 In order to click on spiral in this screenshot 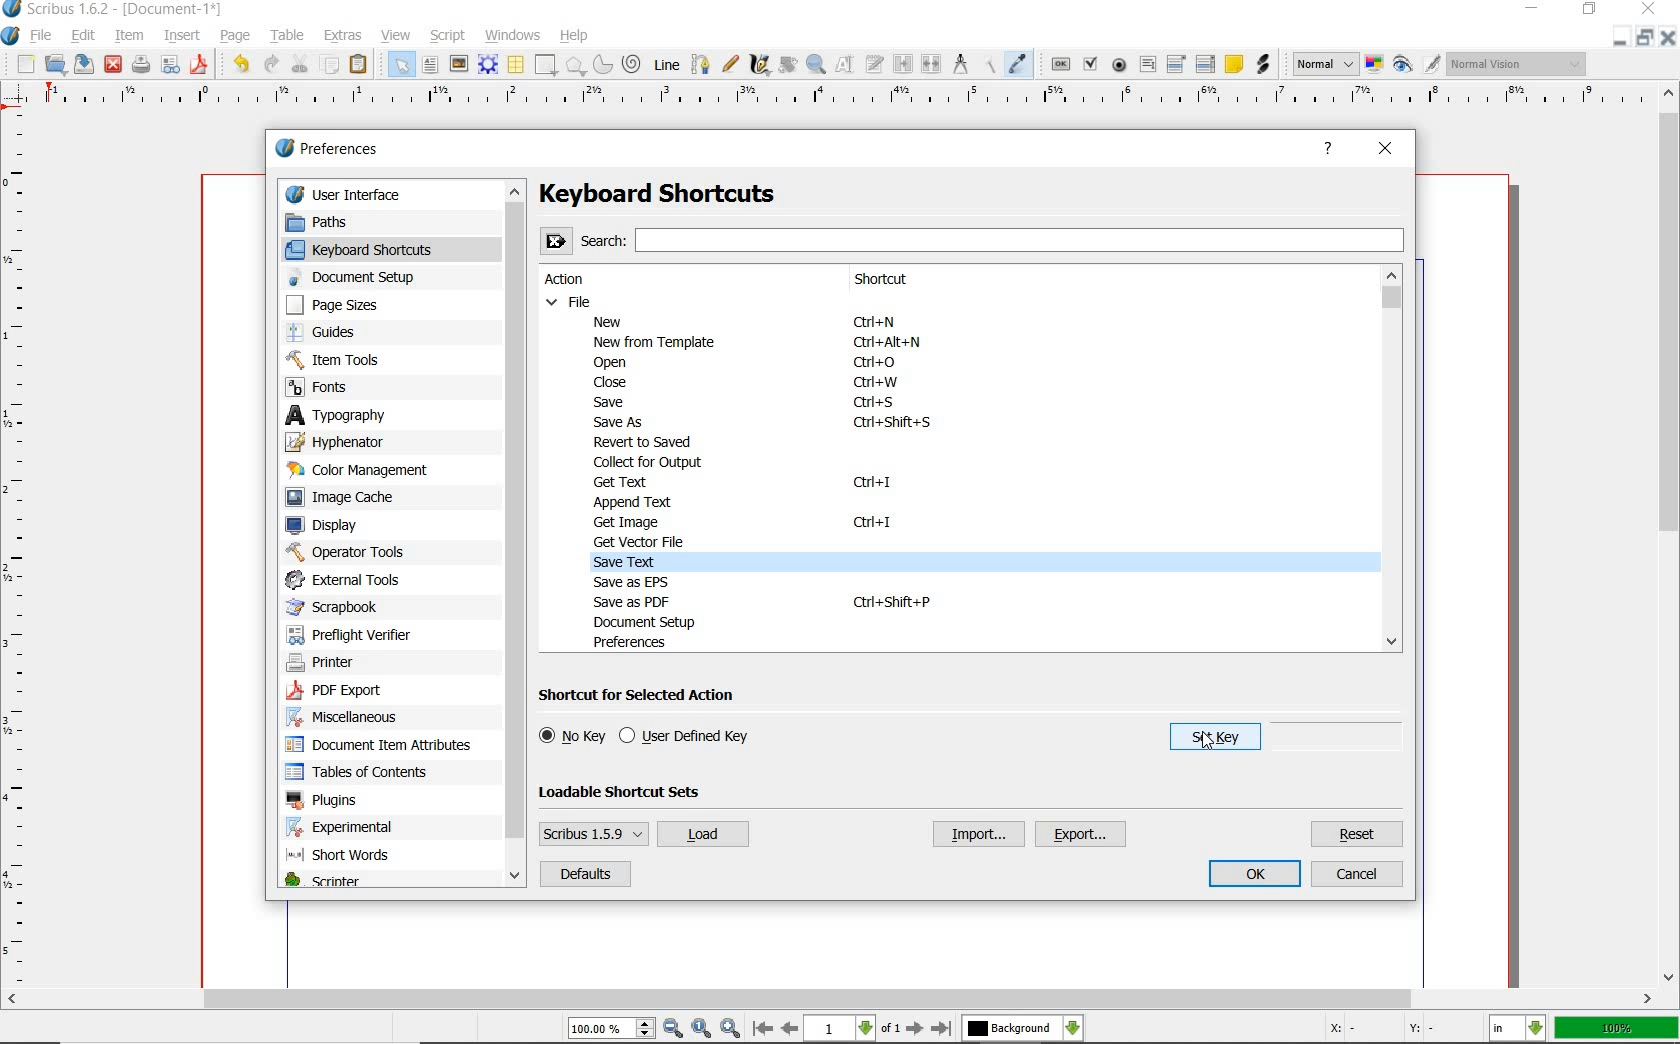, I will do `click(632, 63)`.